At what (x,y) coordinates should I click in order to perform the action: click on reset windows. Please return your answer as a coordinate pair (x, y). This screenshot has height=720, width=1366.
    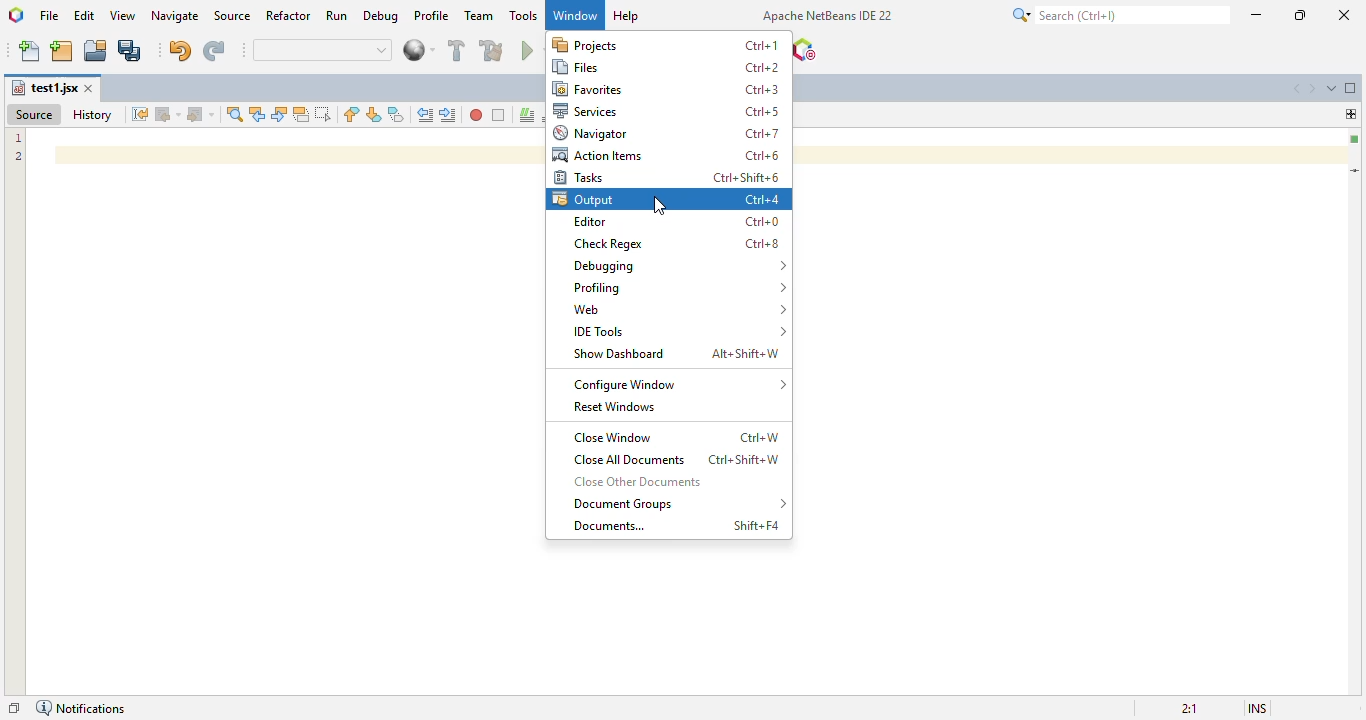
    Looking at the image, I should click on (614, 407).